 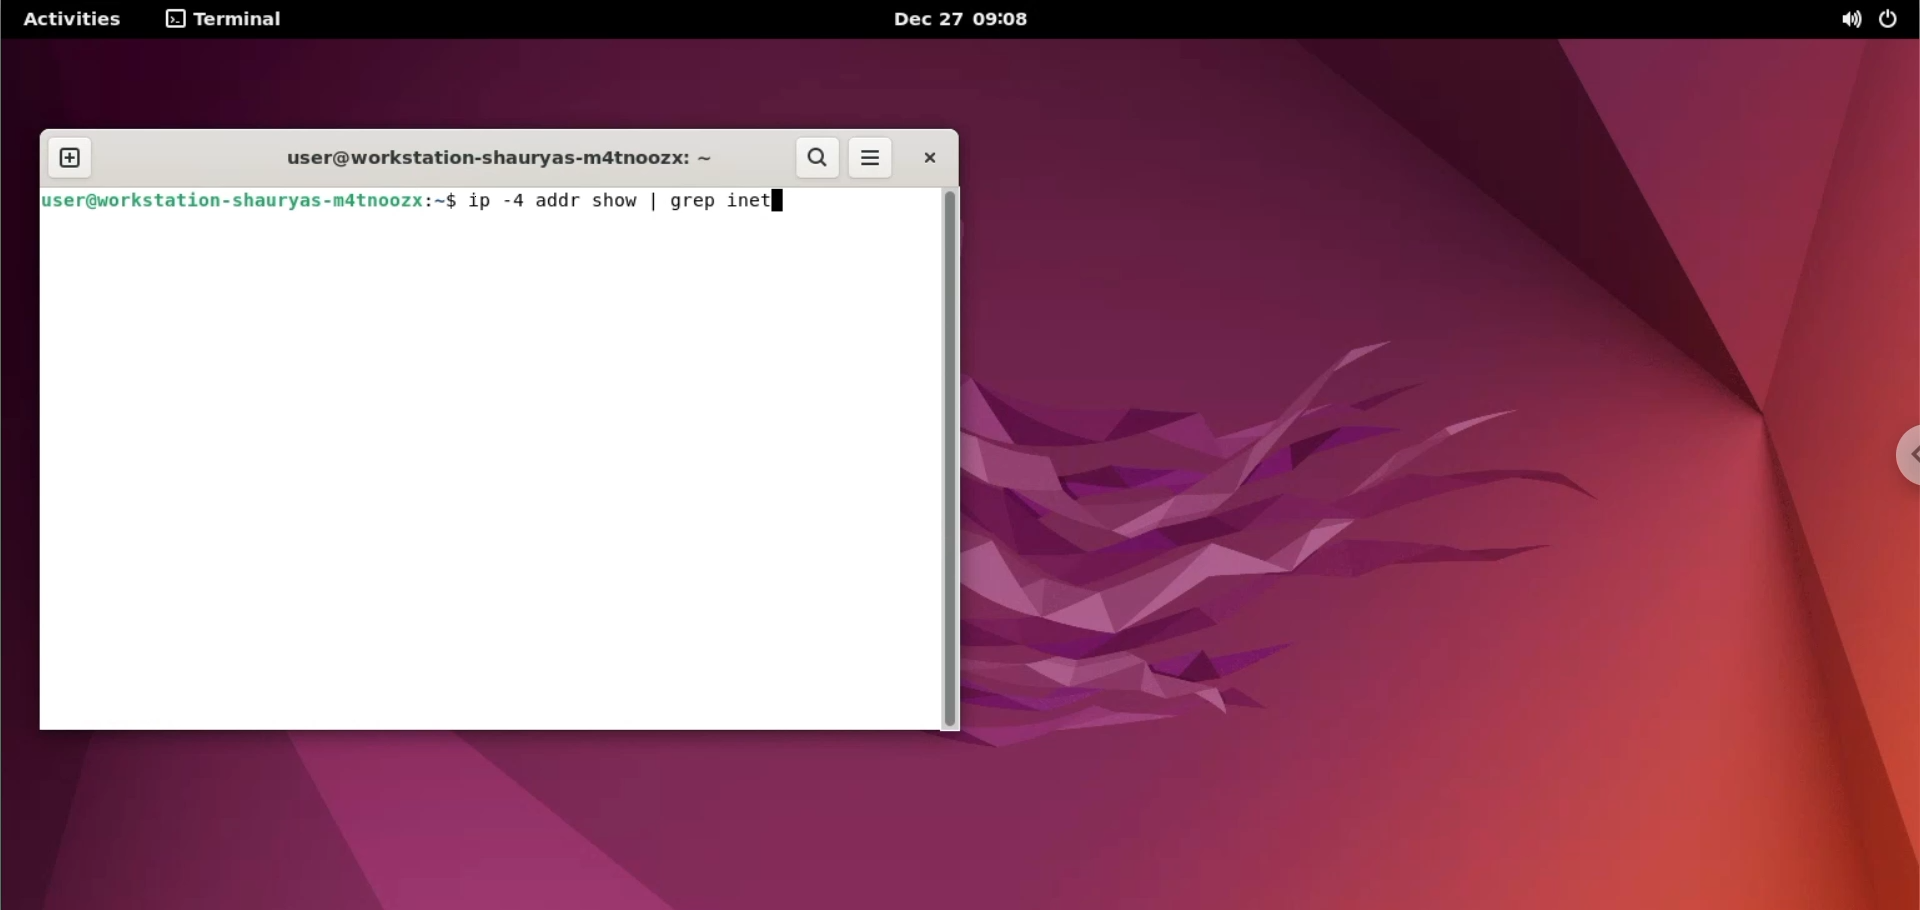 What do you see at coordinates (617, 200) in the screenshot?
I see `ip -4 addr show | grep inet` at bounding box center [617, 200].